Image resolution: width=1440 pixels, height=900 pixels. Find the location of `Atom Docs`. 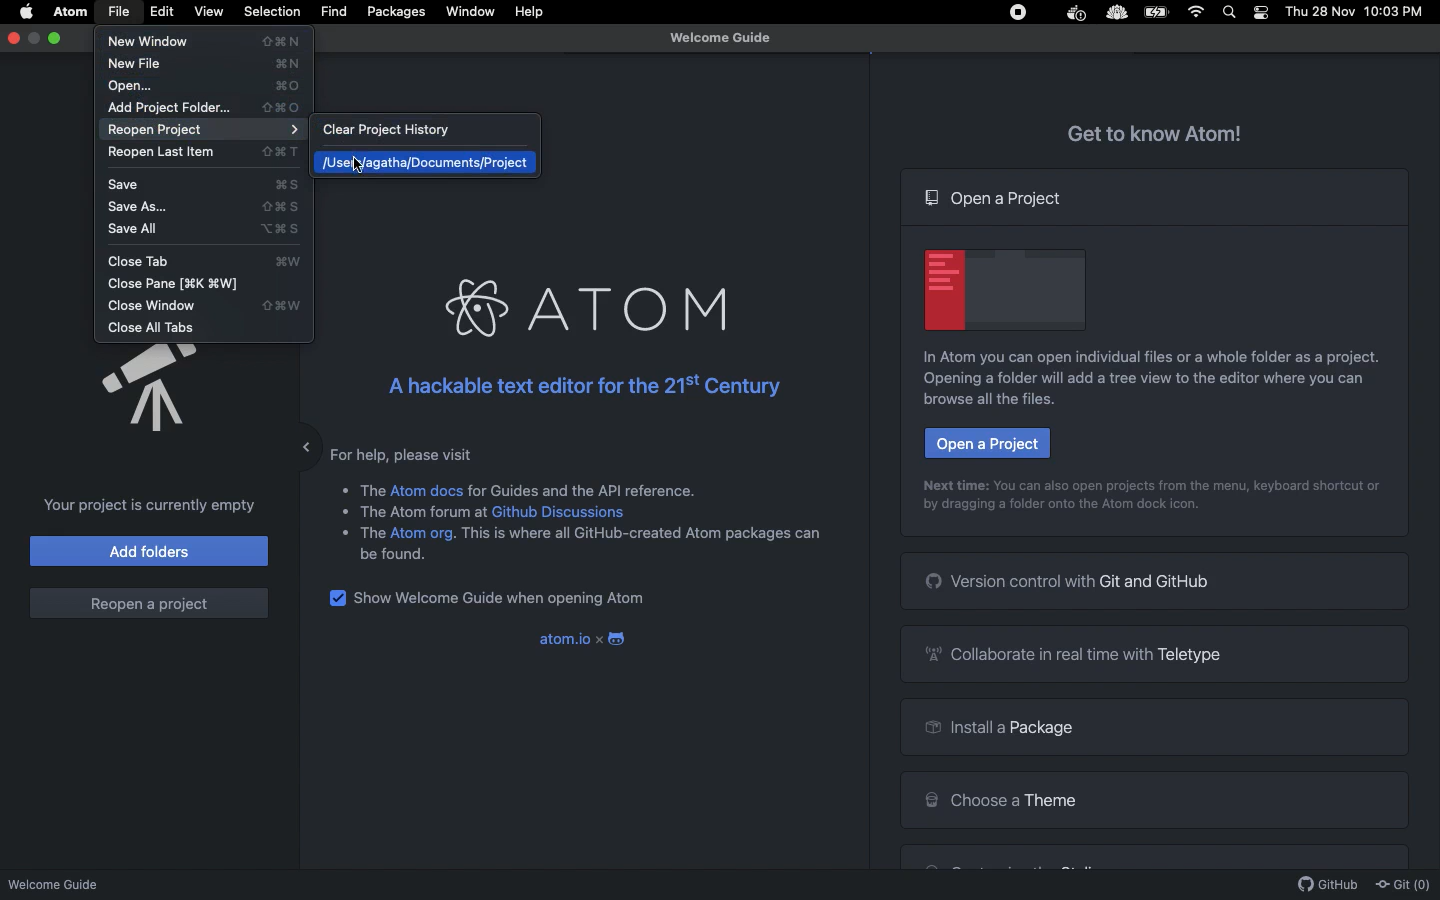

Atom Docs is located at coordinates (427, 489).